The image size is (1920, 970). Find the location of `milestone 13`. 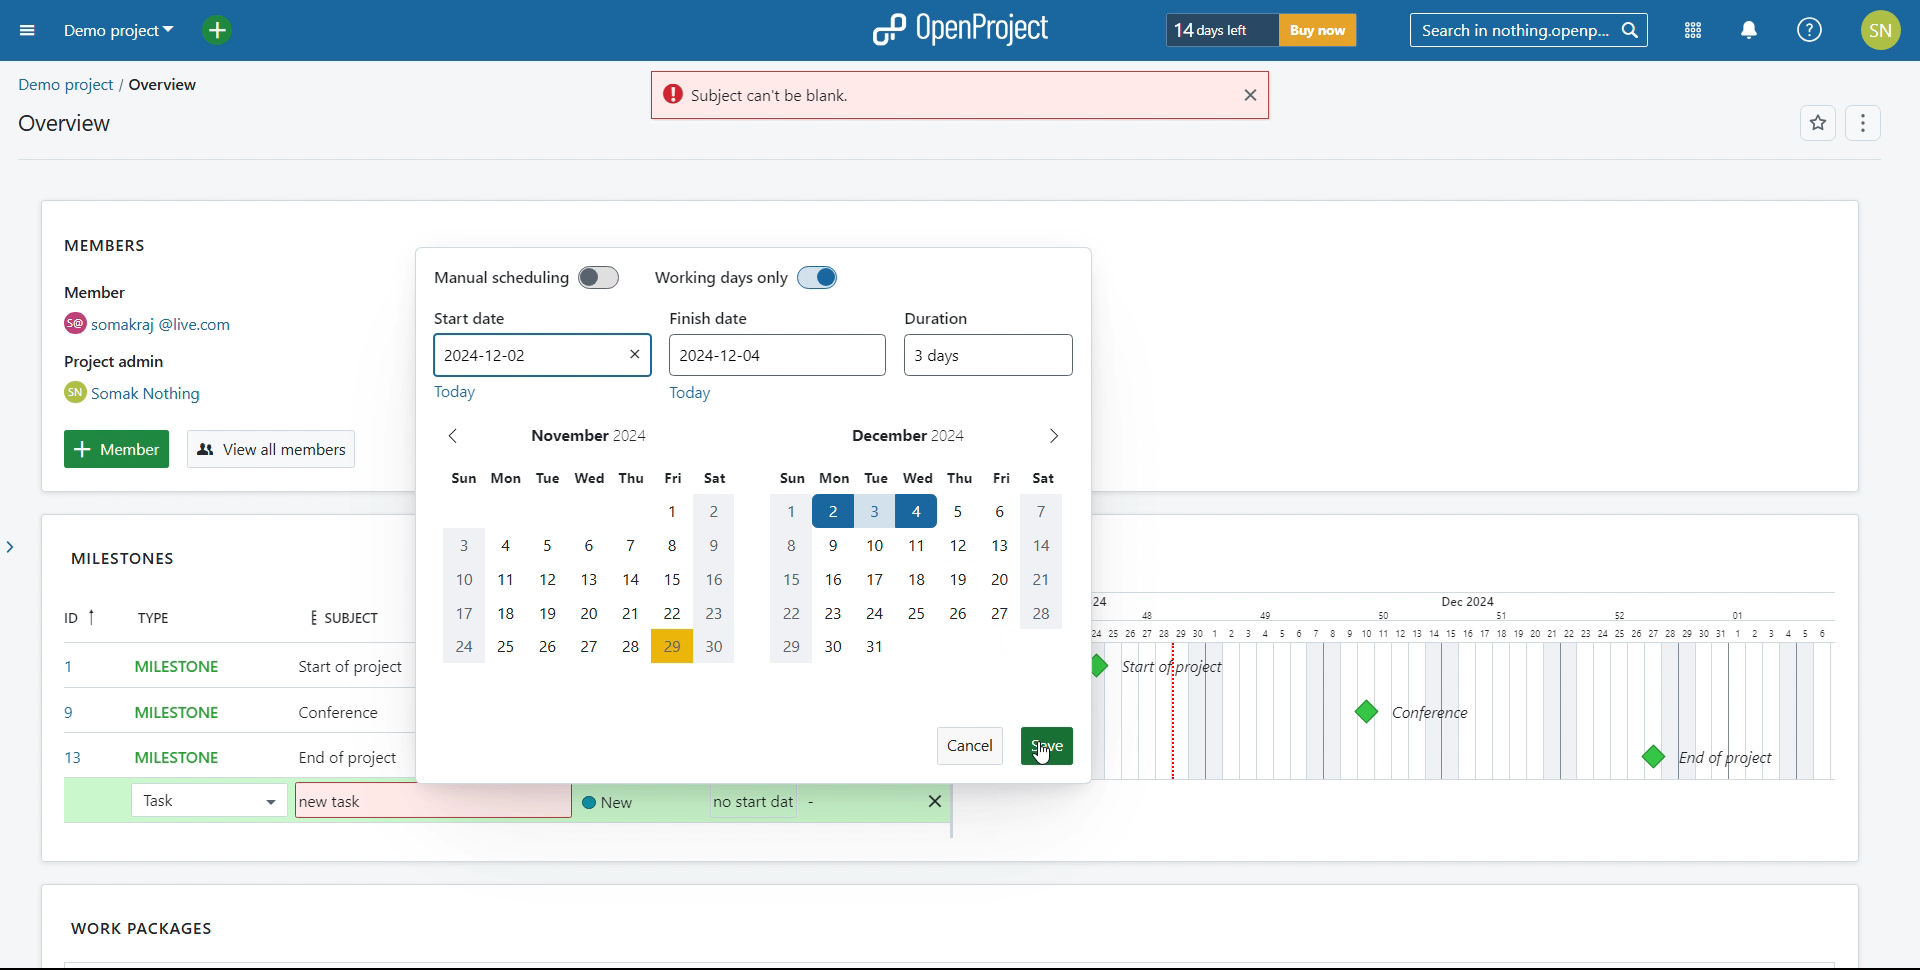

milestone 13 is located at coordinates (1652, 757).